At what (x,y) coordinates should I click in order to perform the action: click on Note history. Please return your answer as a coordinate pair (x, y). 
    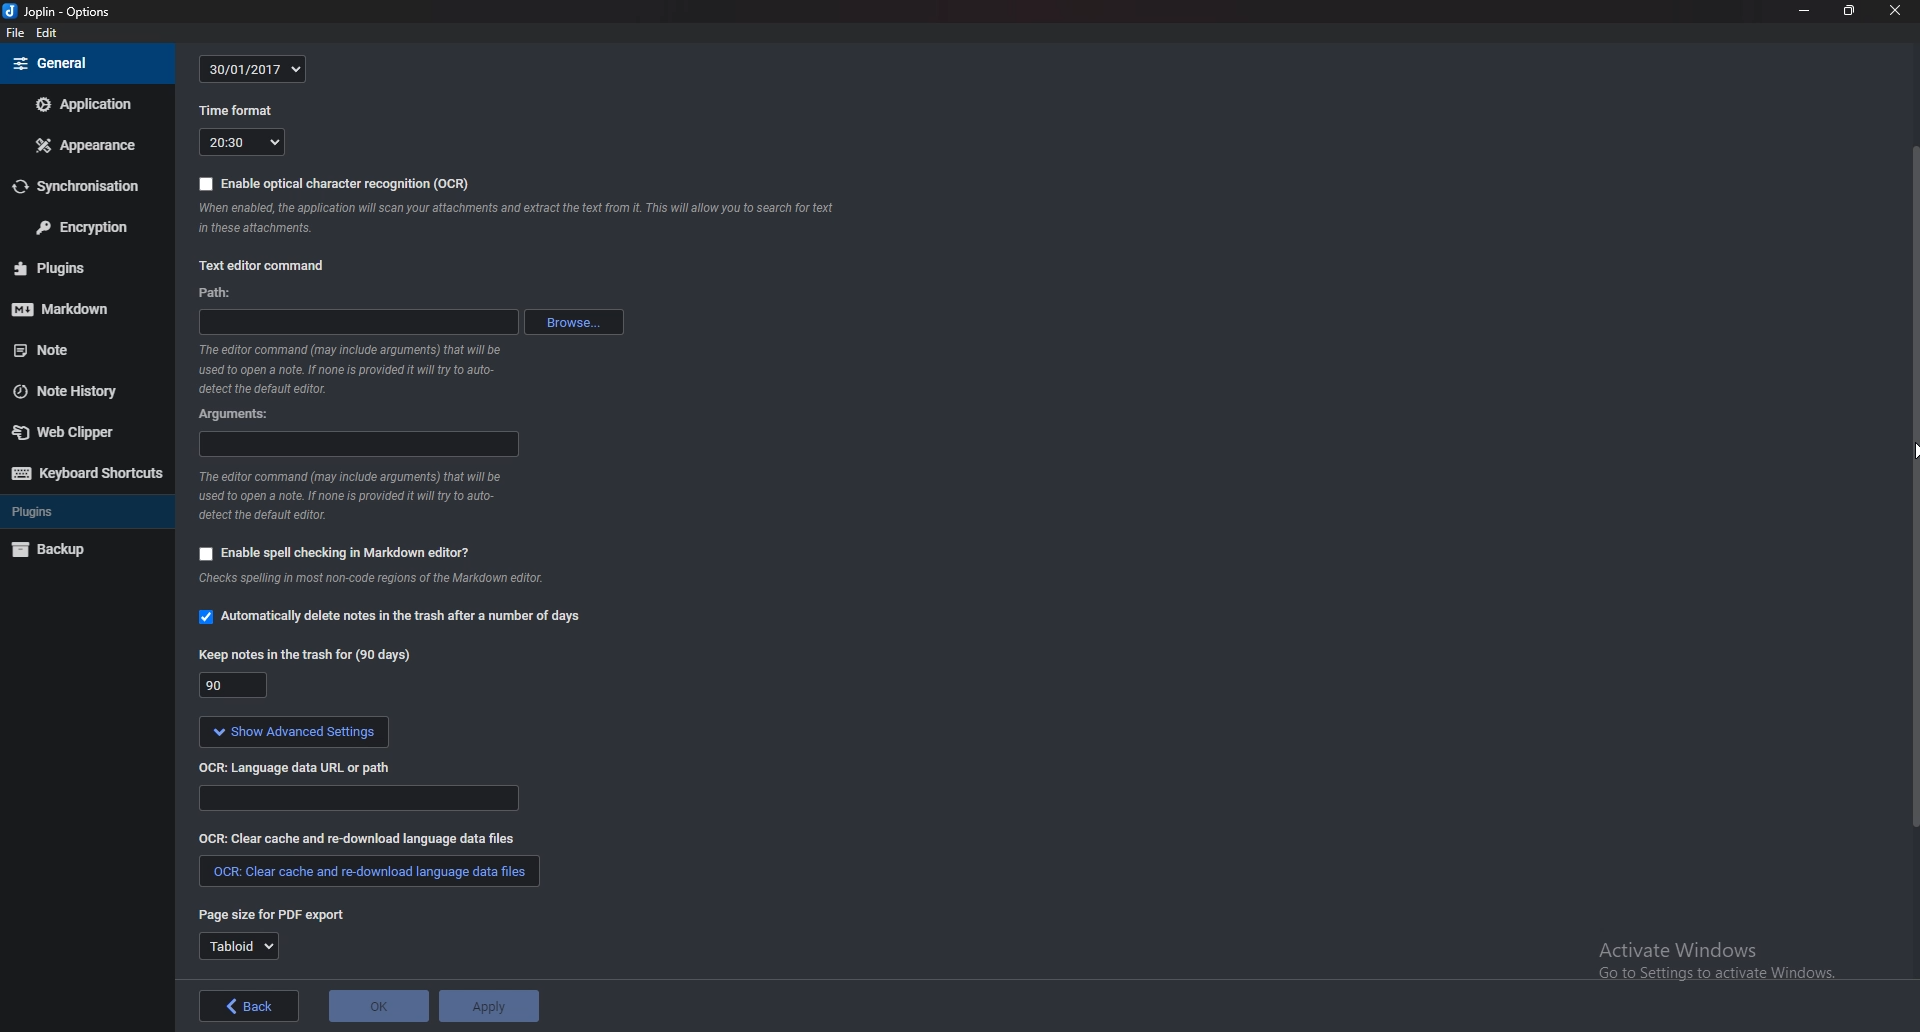
    Looking at the image, I should click on (79, 389).